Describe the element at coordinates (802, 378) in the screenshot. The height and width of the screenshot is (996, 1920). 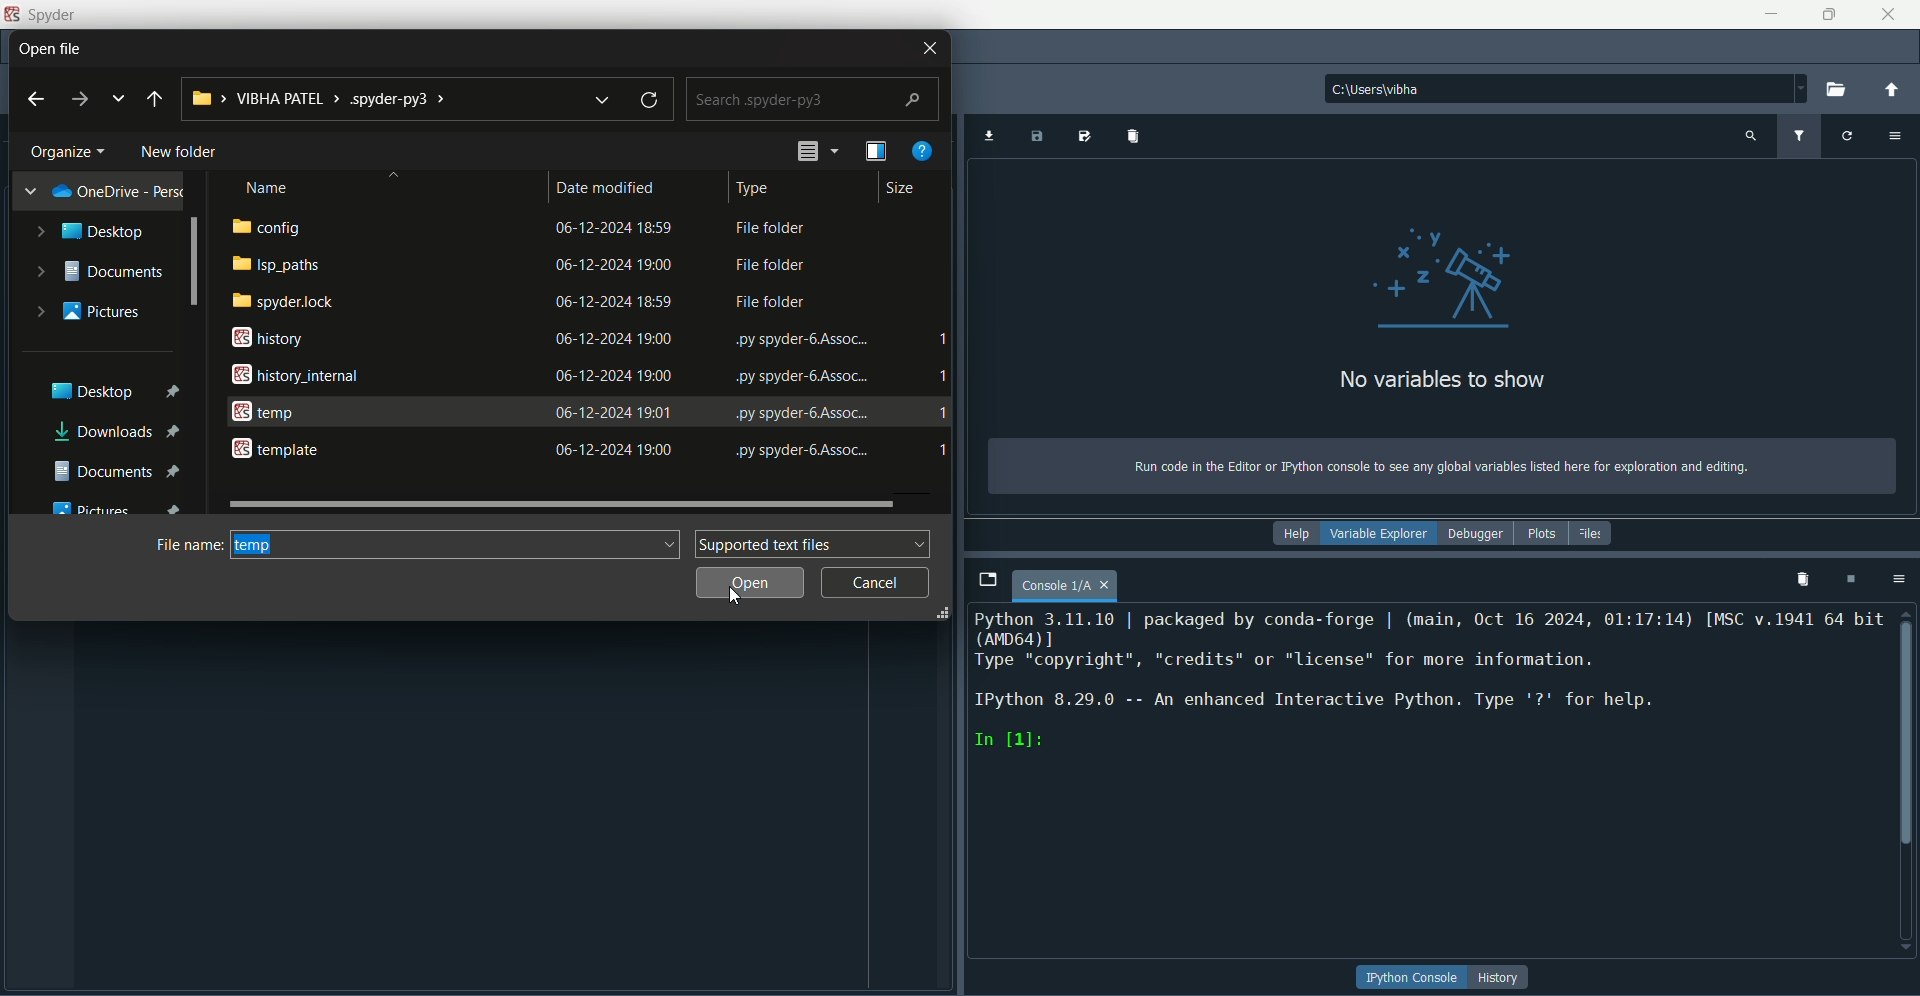
I see `text` at that location.